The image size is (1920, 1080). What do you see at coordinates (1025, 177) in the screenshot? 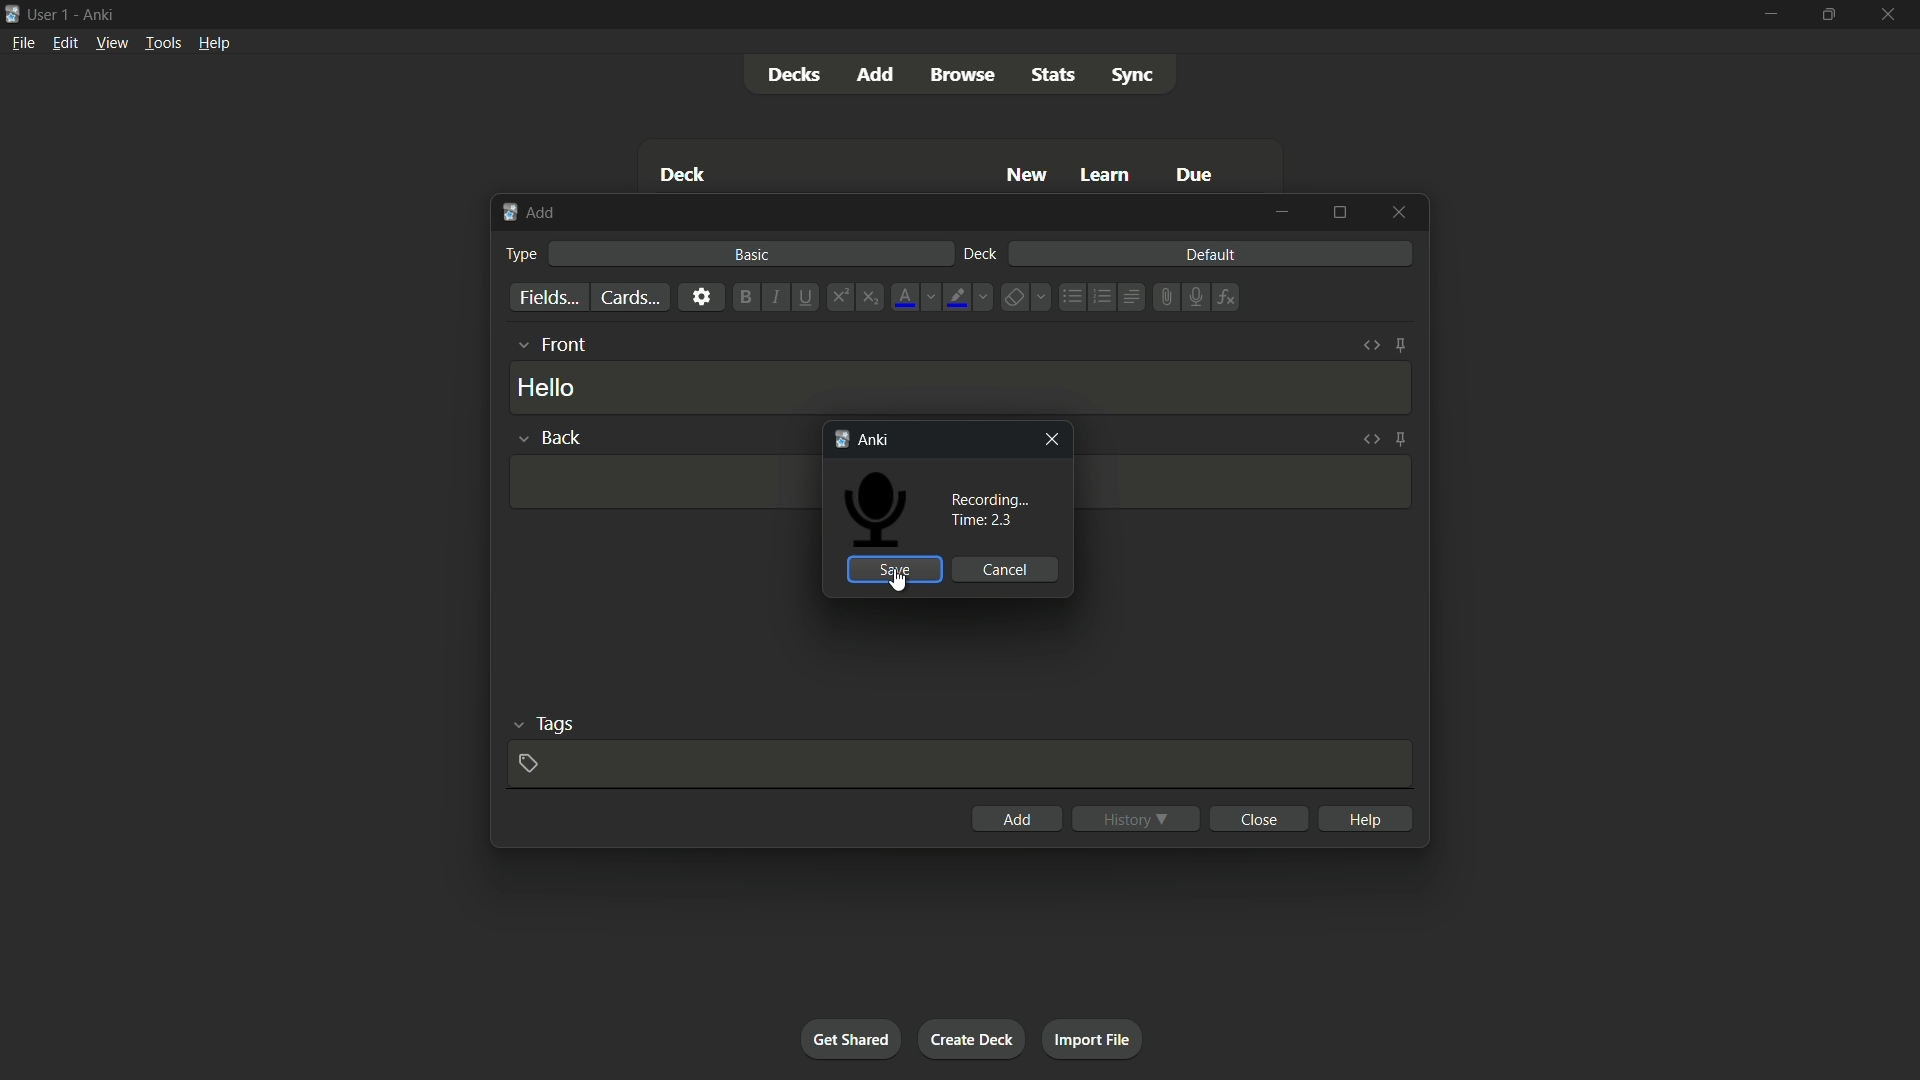
I see `new` at bounding box center [1025, 177].